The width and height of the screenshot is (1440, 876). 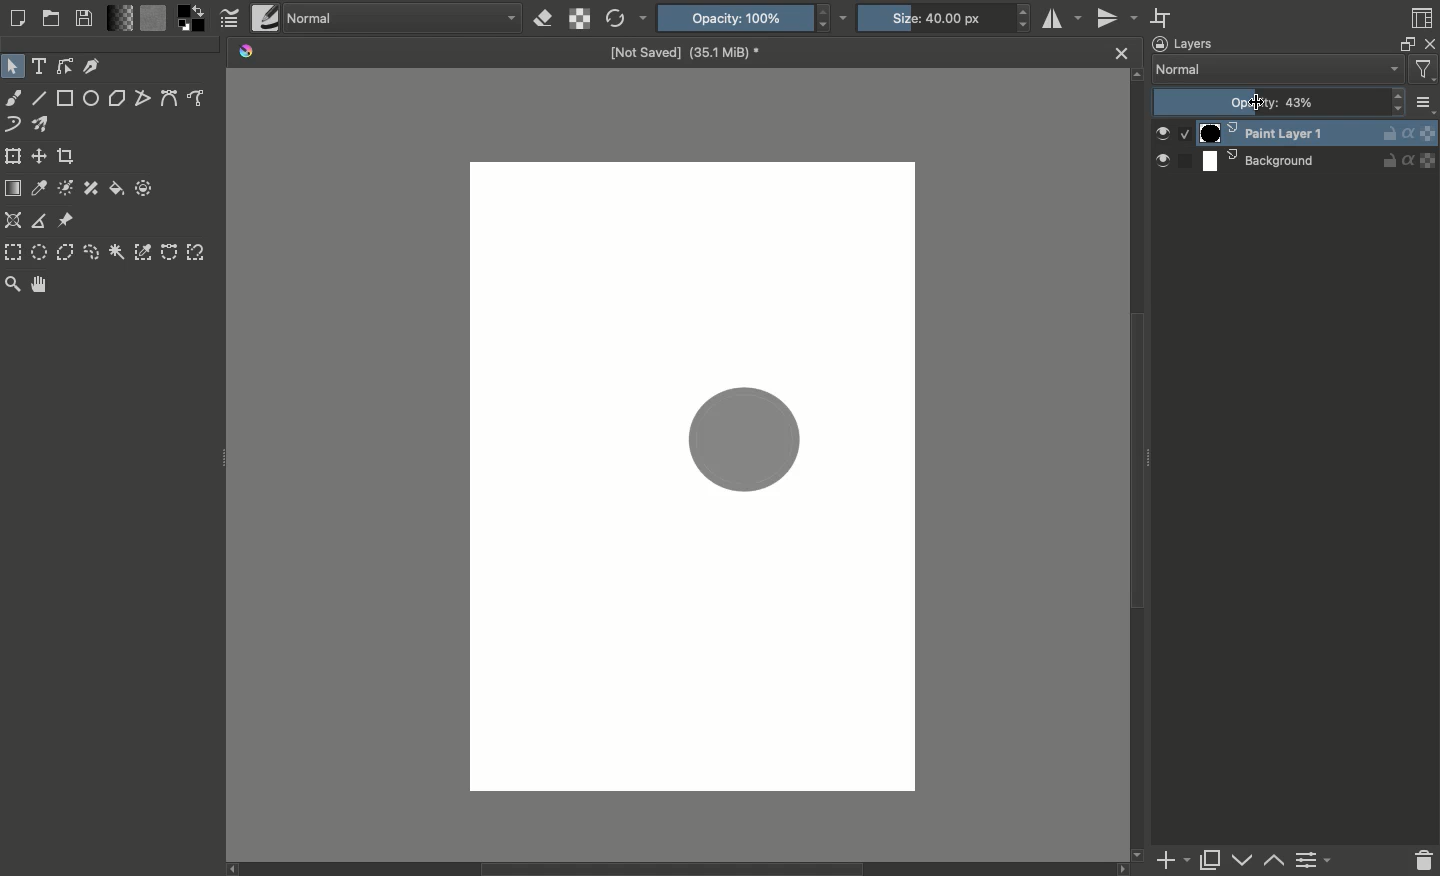 I want to click on Alpha, so click(x=1408, y=133).